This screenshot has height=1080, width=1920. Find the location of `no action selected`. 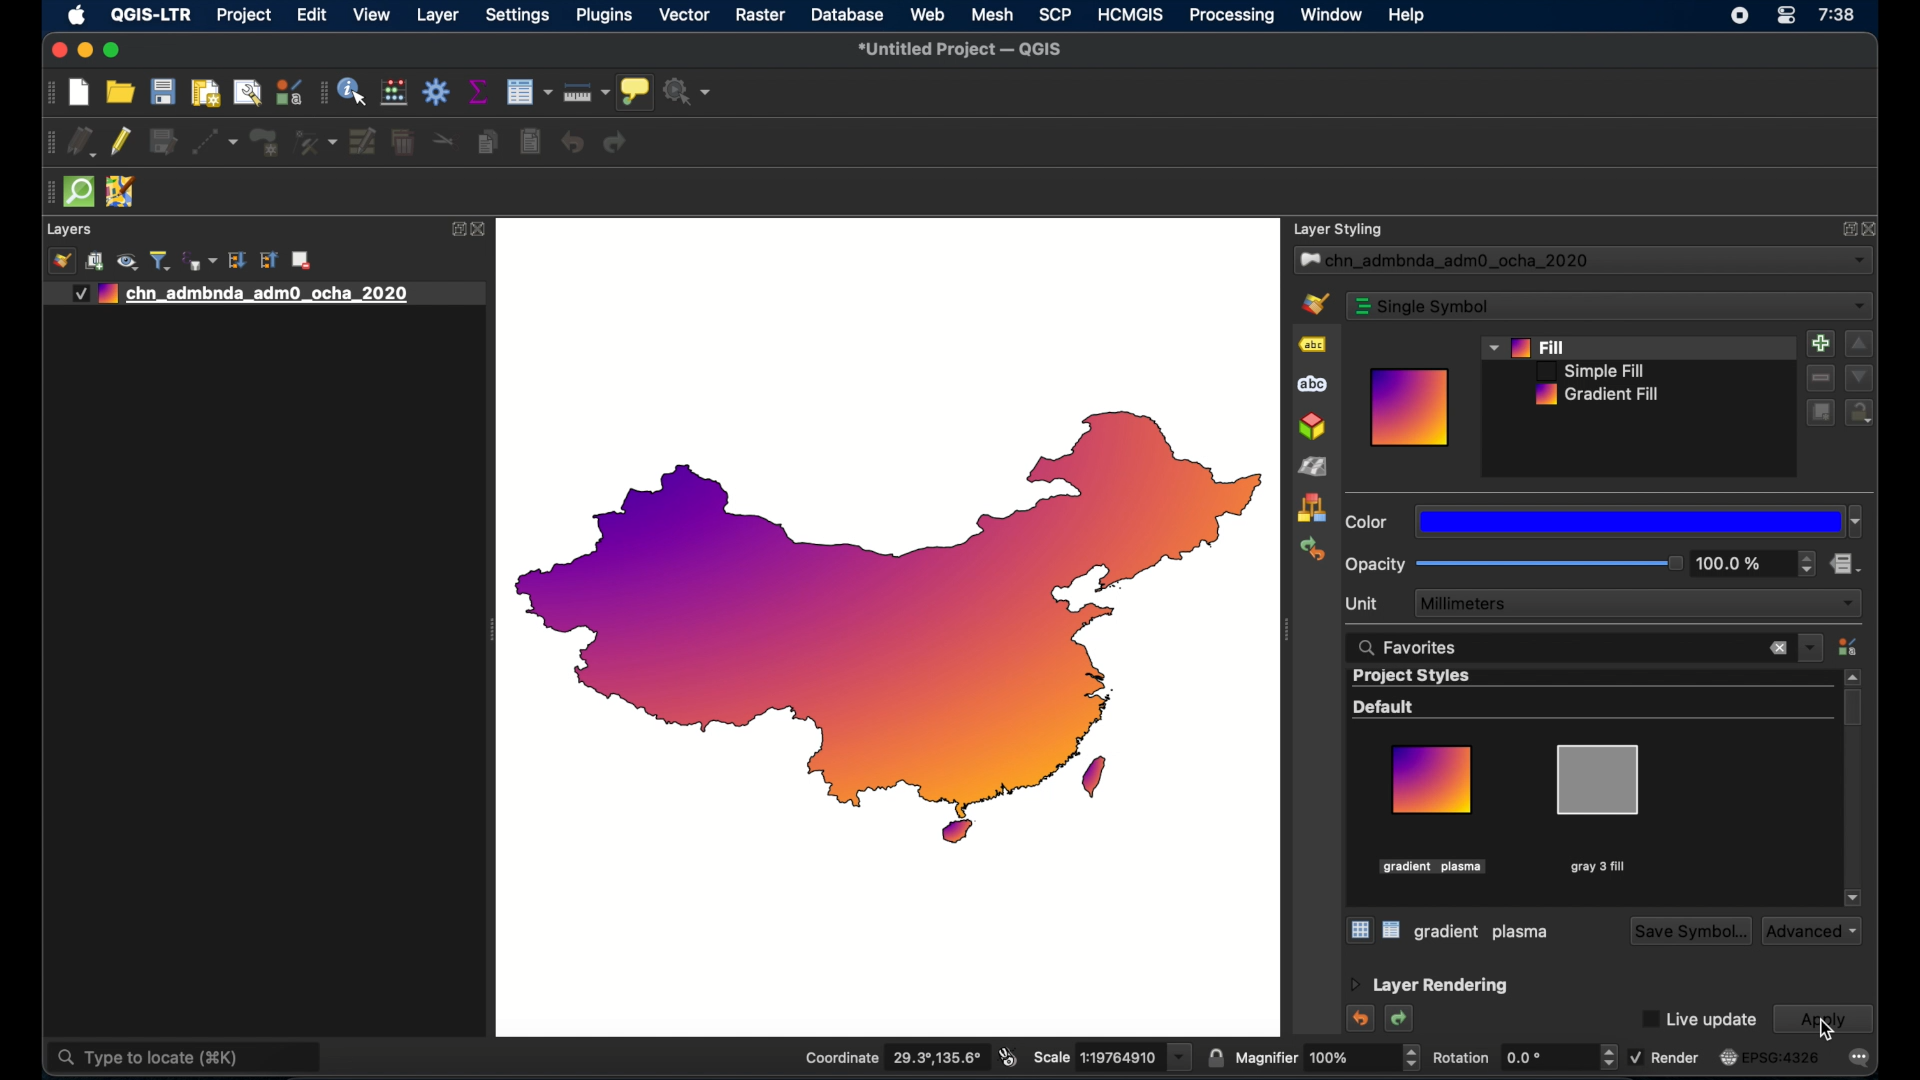

no action selected is located at coordinates (688, 92).